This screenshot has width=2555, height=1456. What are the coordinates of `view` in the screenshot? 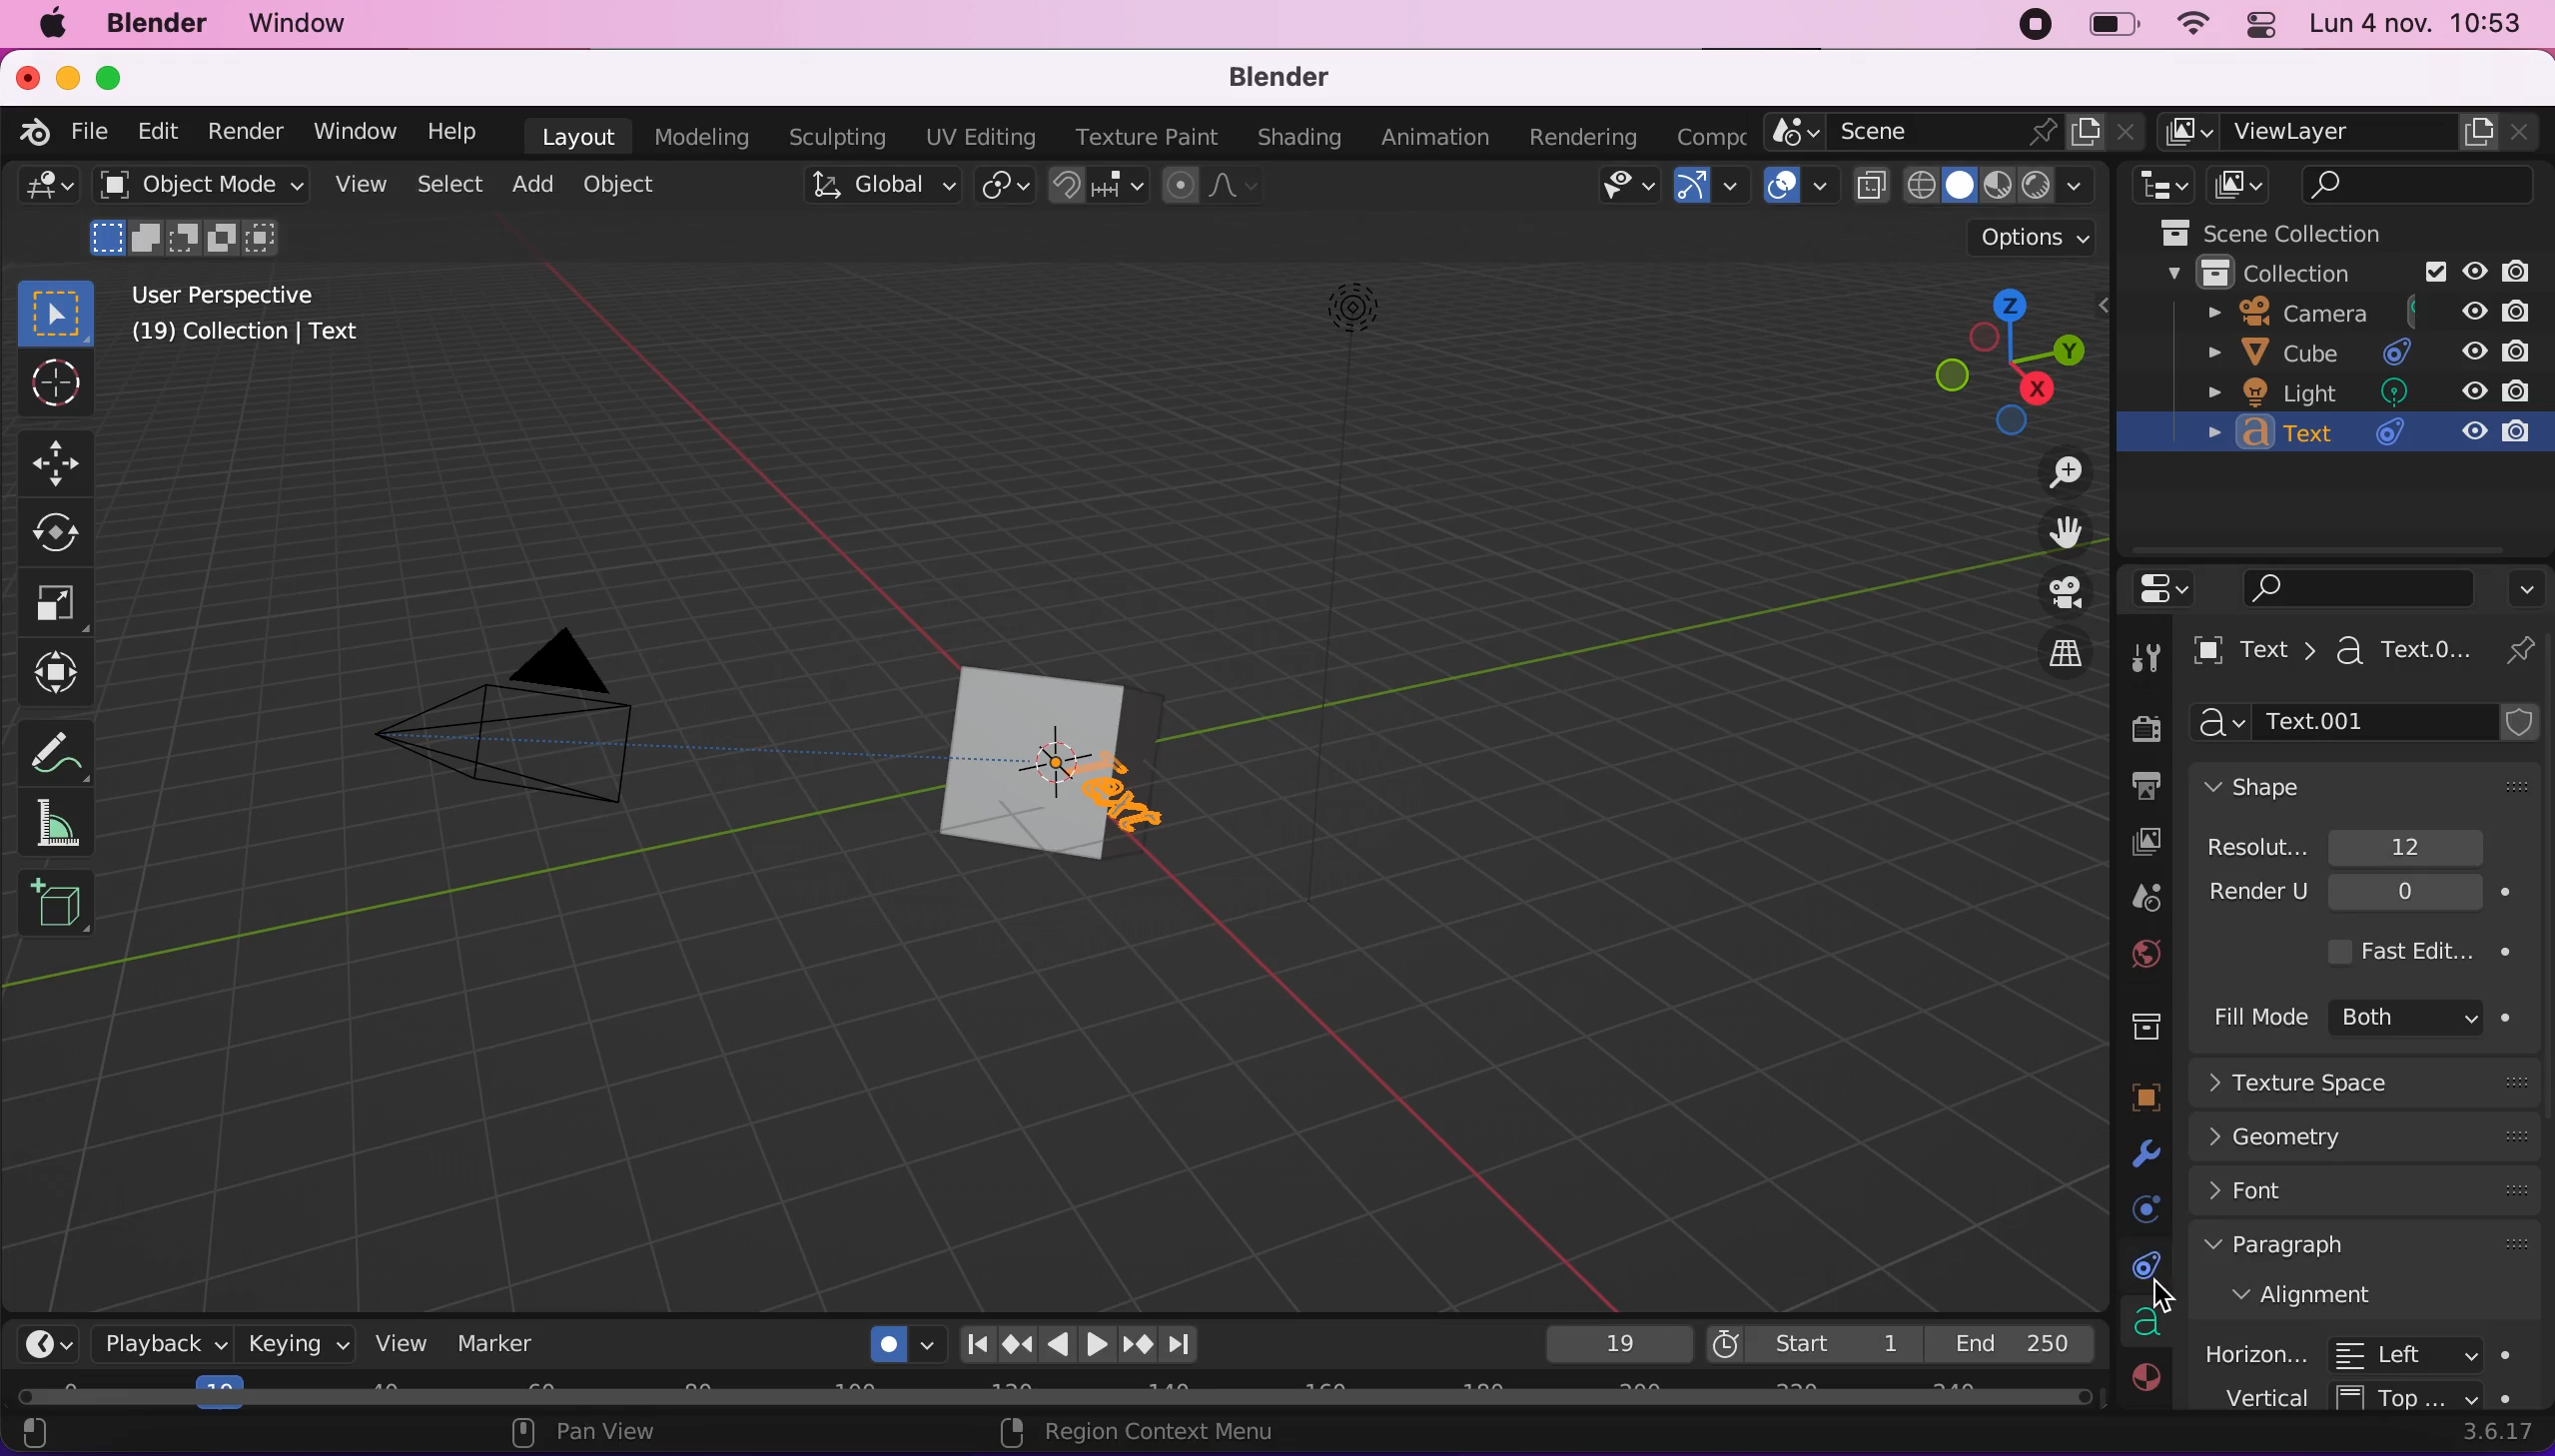 It's located at (398, 1342).